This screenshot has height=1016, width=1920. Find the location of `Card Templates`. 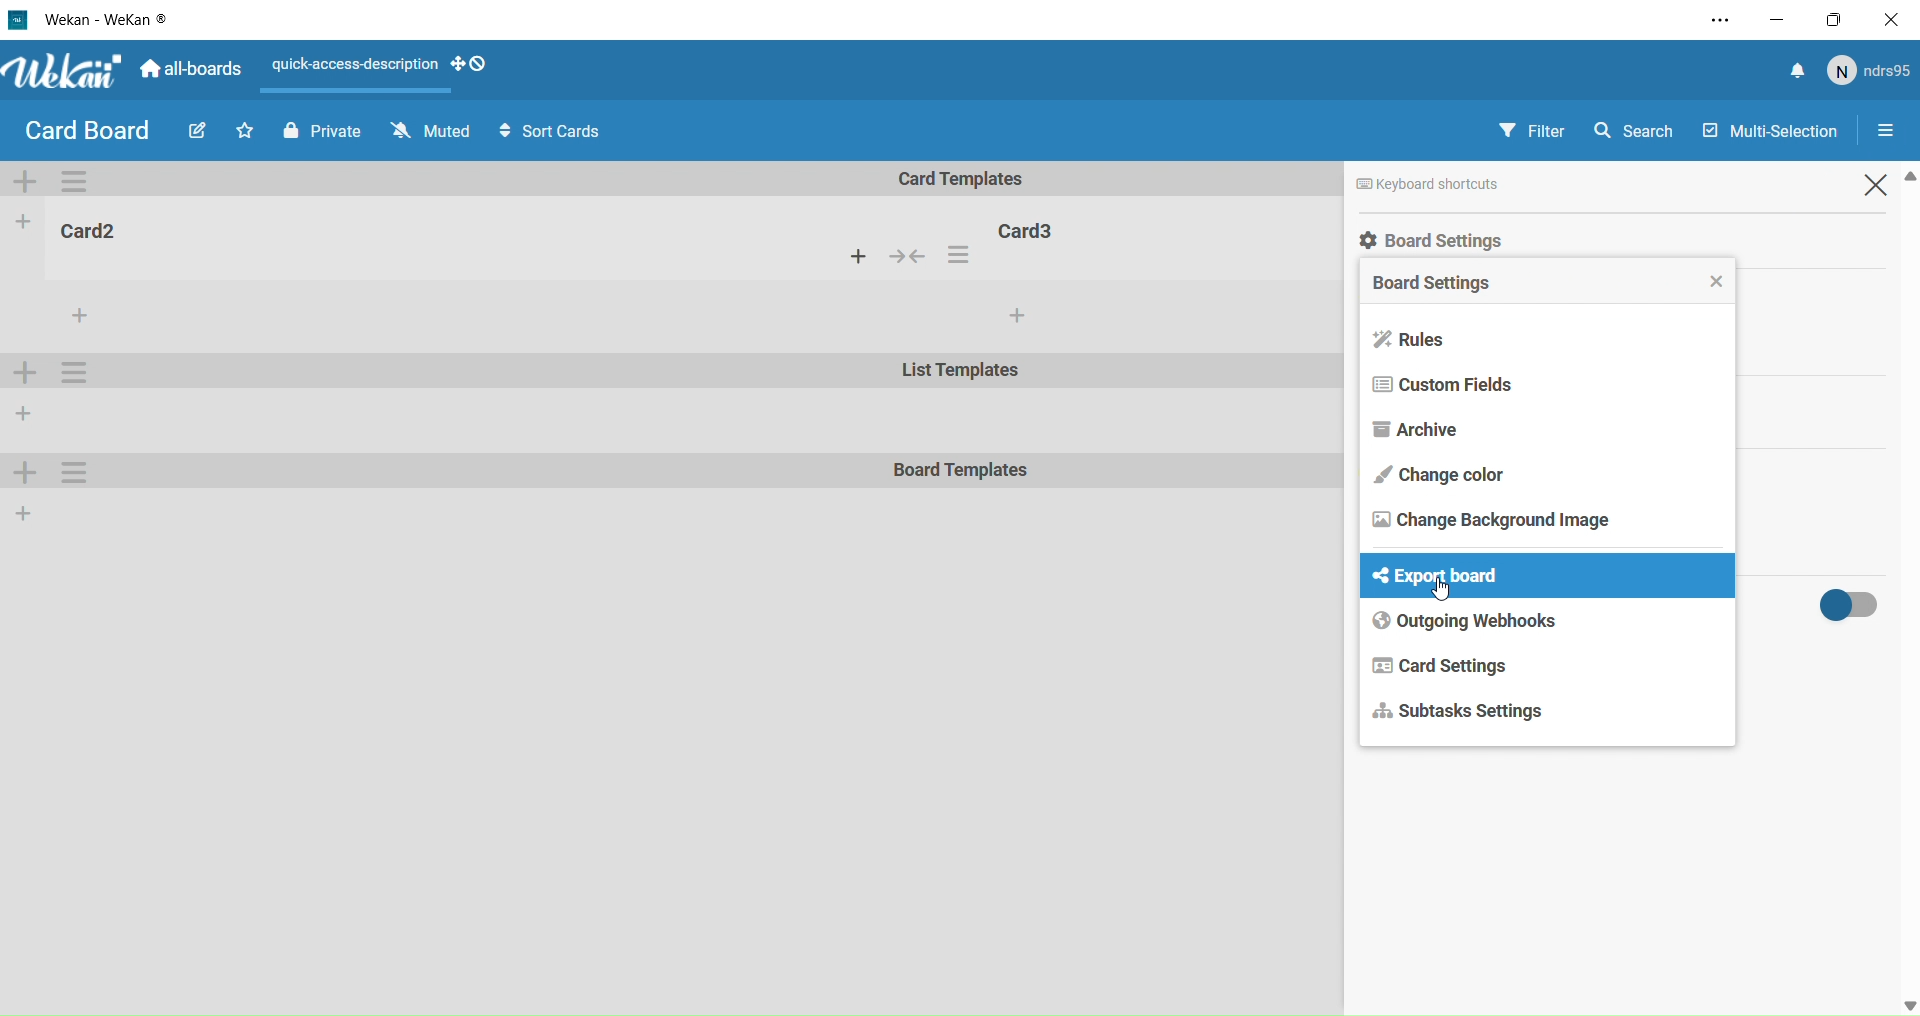

Card Templates is located at coordinates (975, 179).